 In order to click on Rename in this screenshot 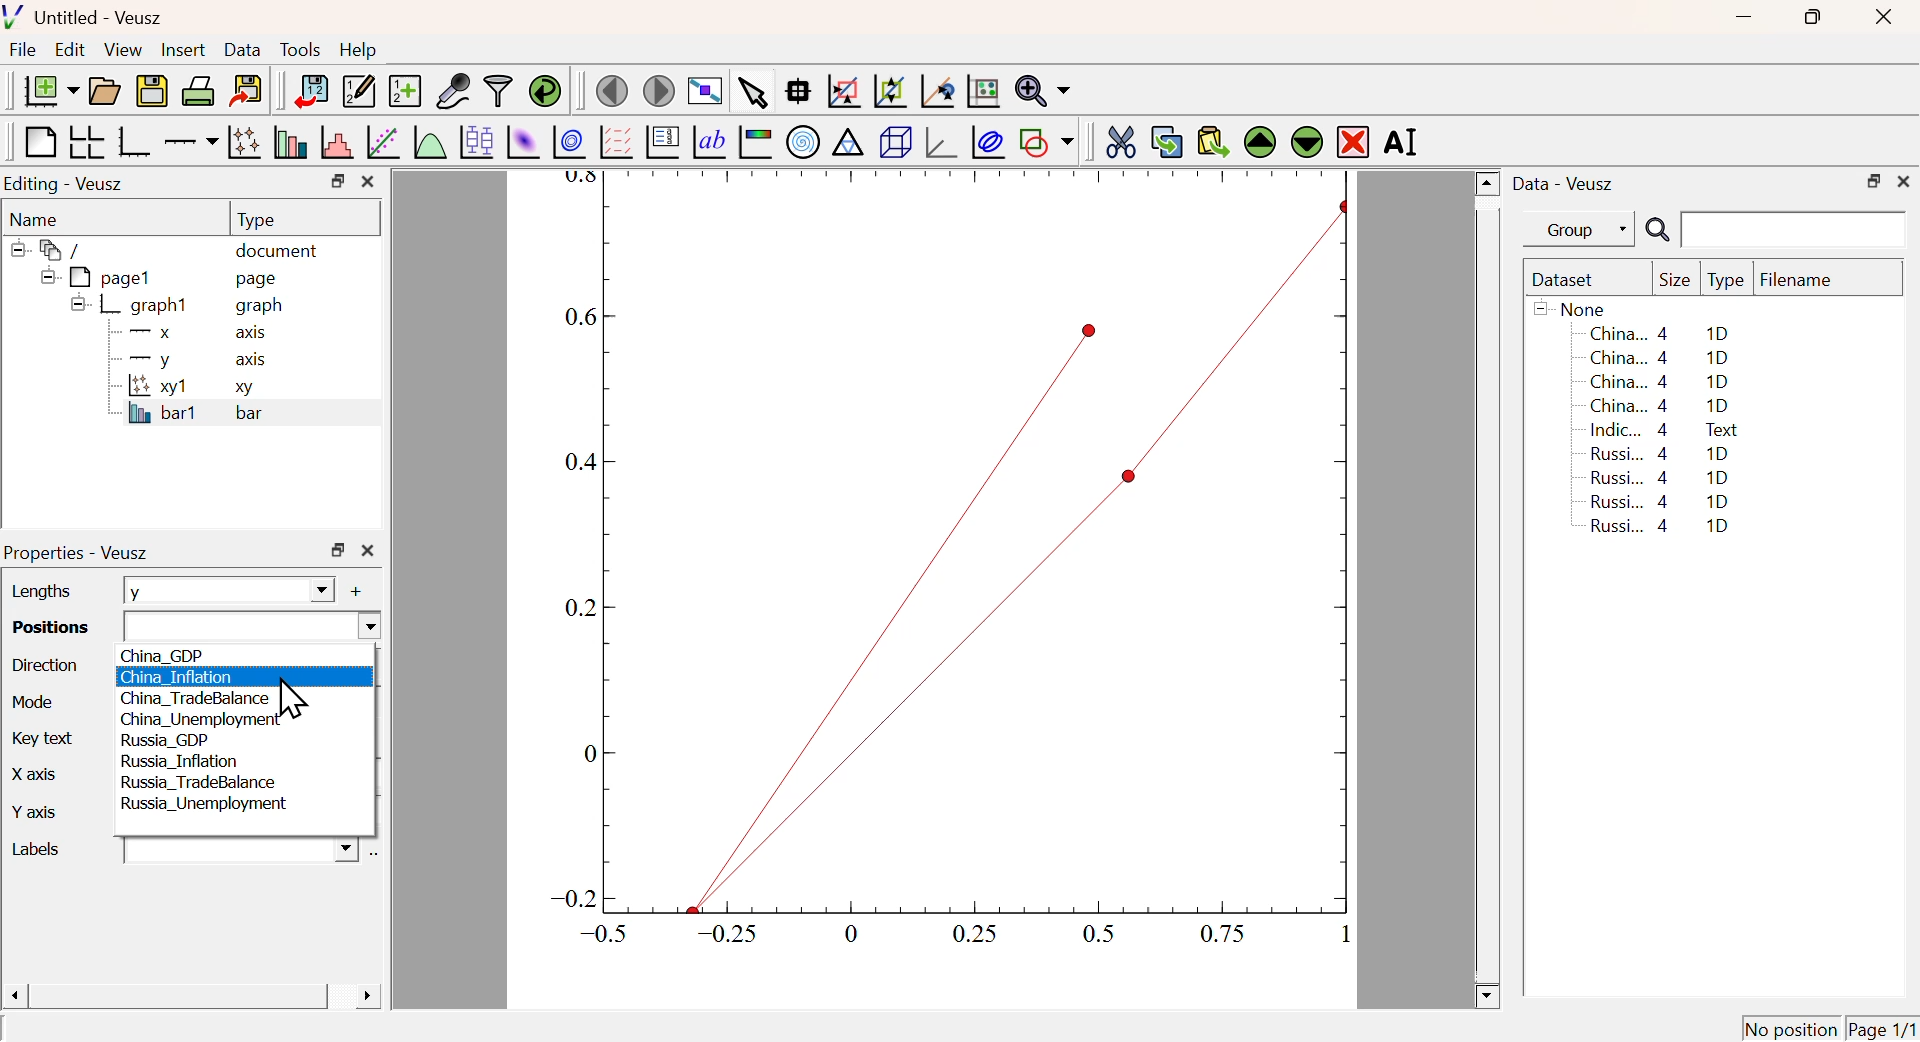, I will do `click(1404, 141)`.